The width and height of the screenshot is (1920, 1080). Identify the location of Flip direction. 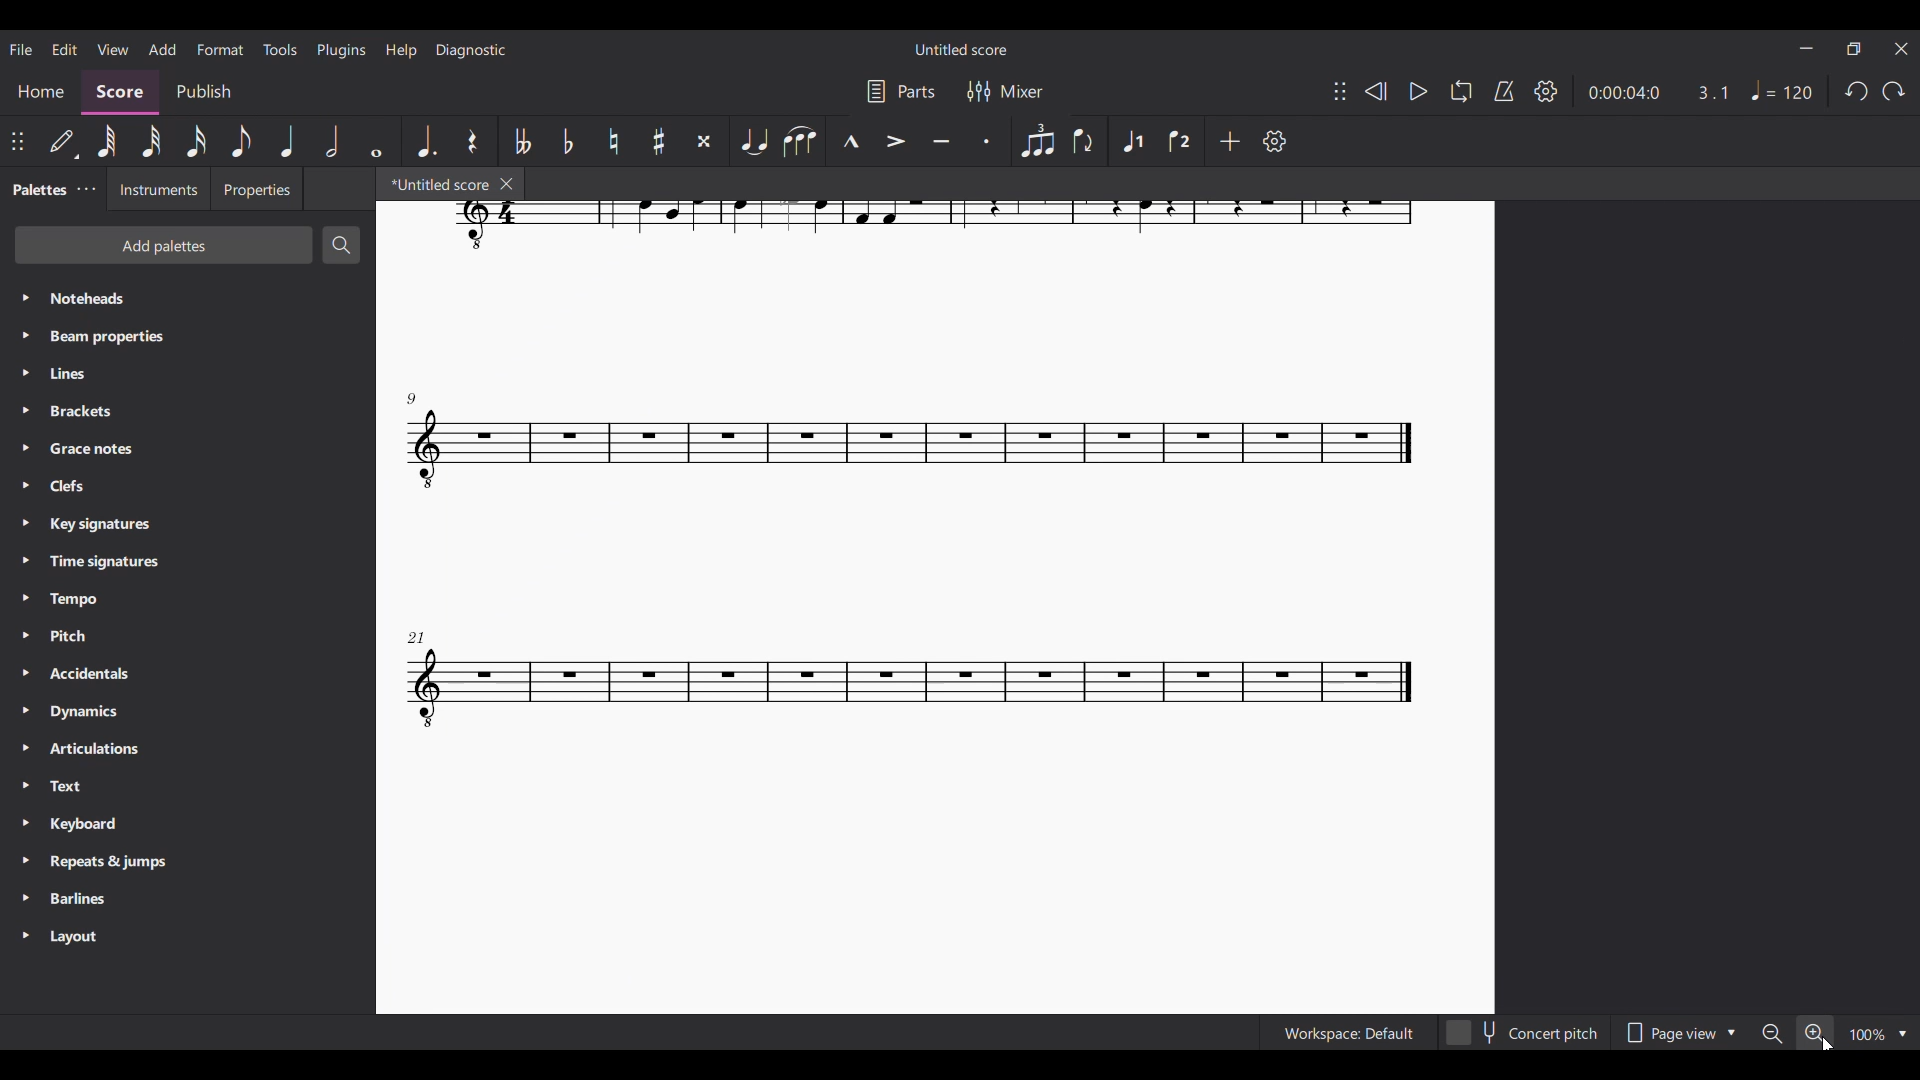
(1085, 141).